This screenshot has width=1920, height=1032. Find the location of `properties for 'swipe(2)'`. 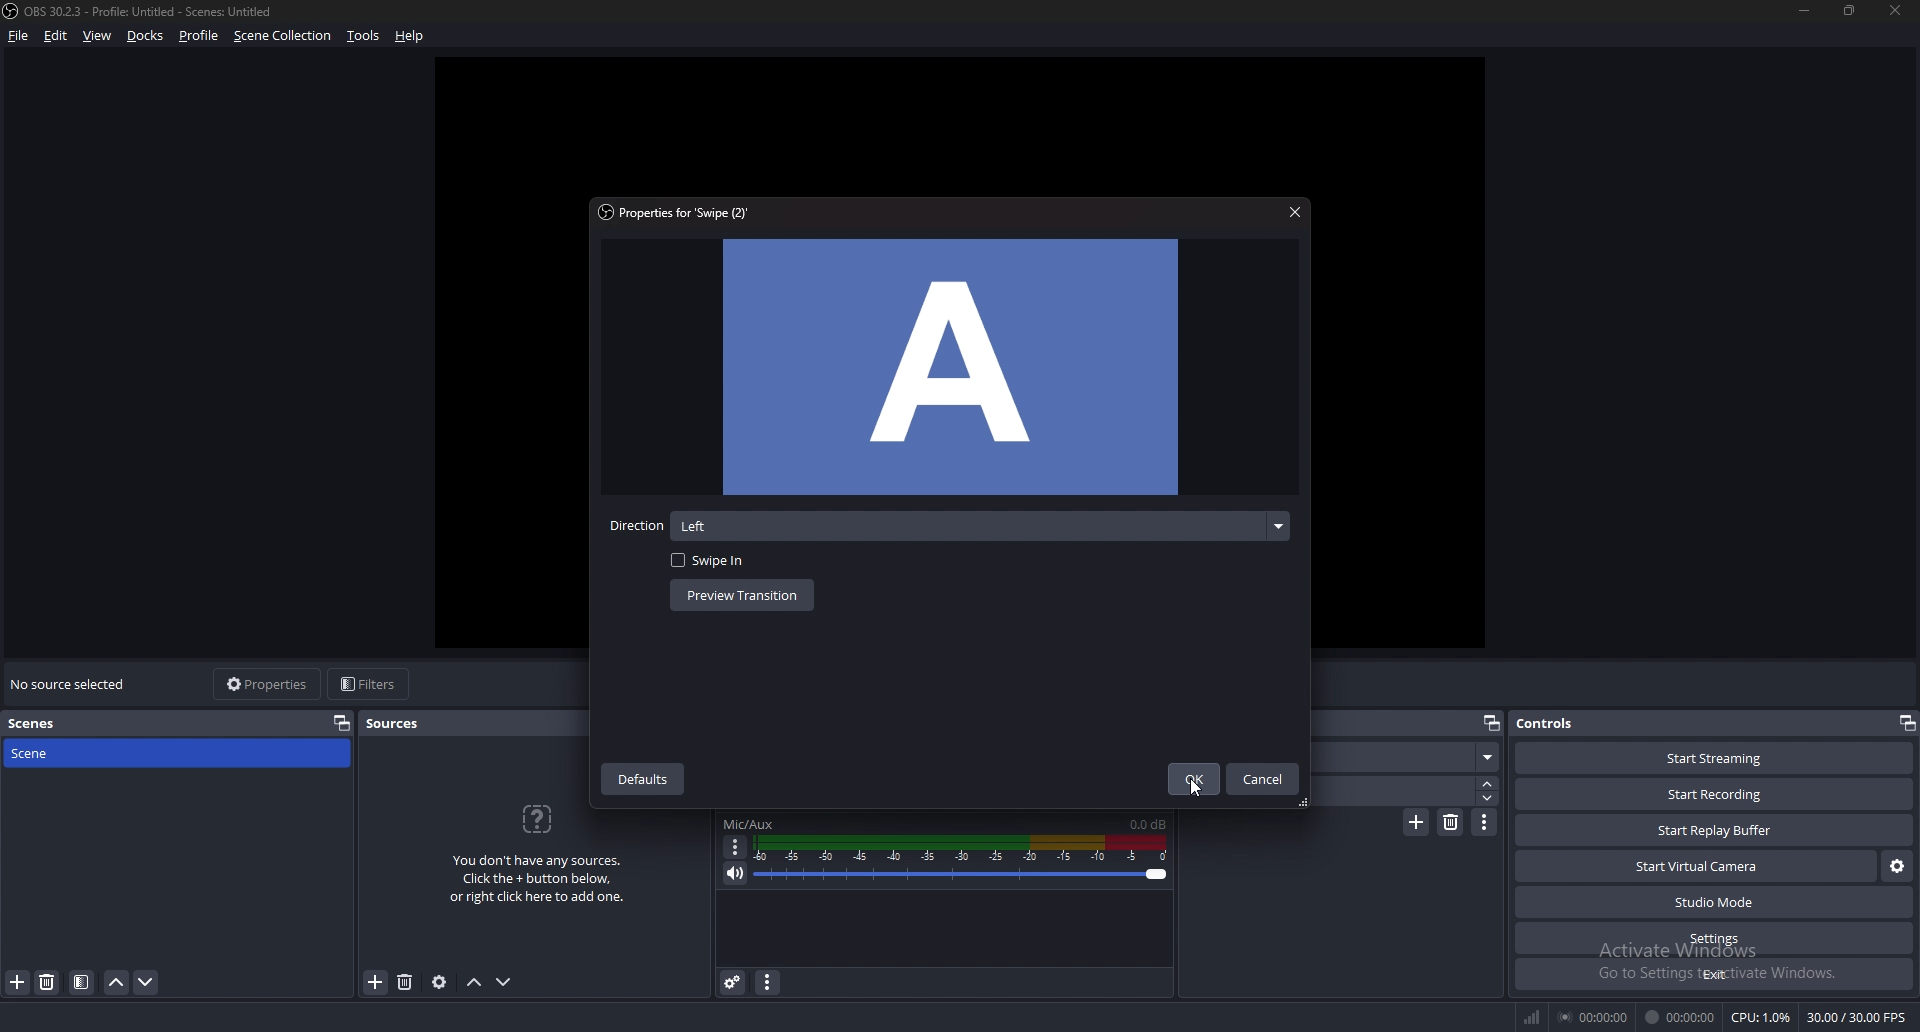

properties for 'swipe(2)' is located at coordinates (681, 213).